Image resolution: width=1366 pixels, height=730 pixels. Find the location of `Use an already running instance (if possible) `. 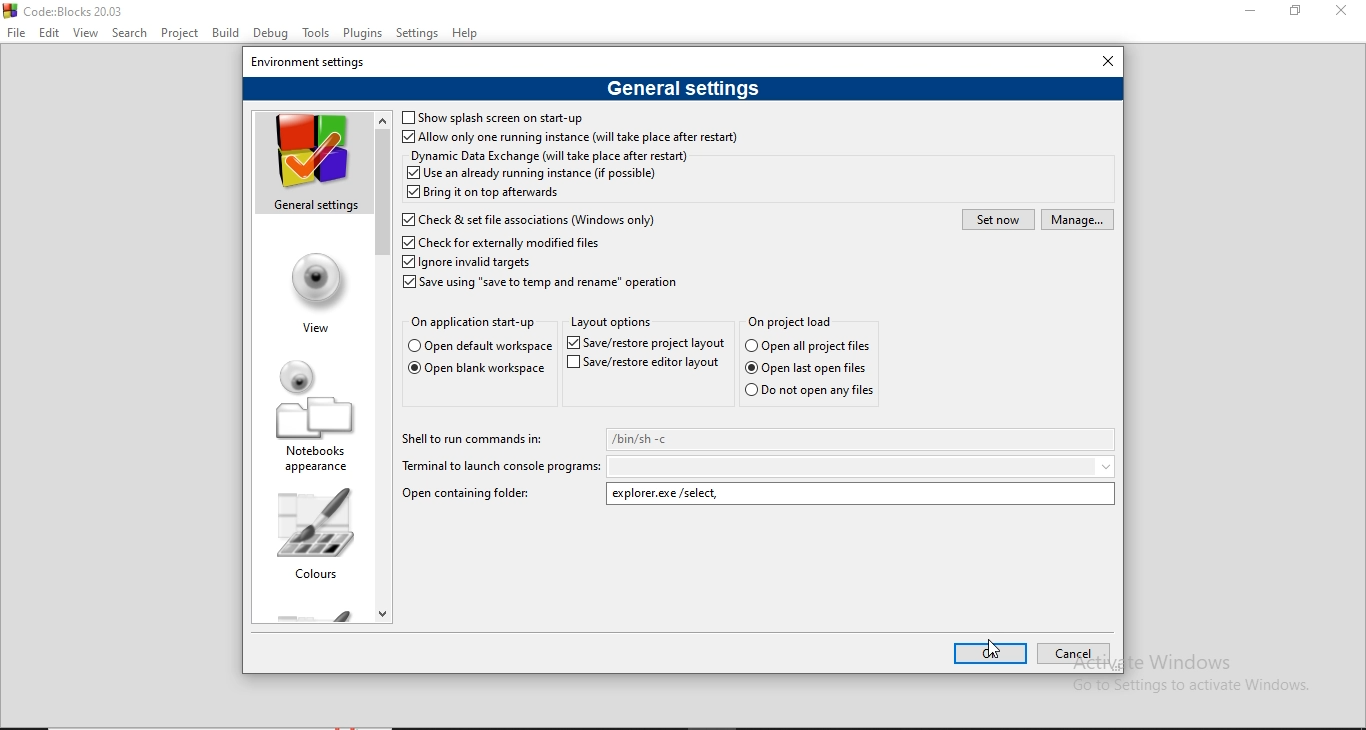

Use an already running instance (if possible)  is located at coordinates (531, 174).